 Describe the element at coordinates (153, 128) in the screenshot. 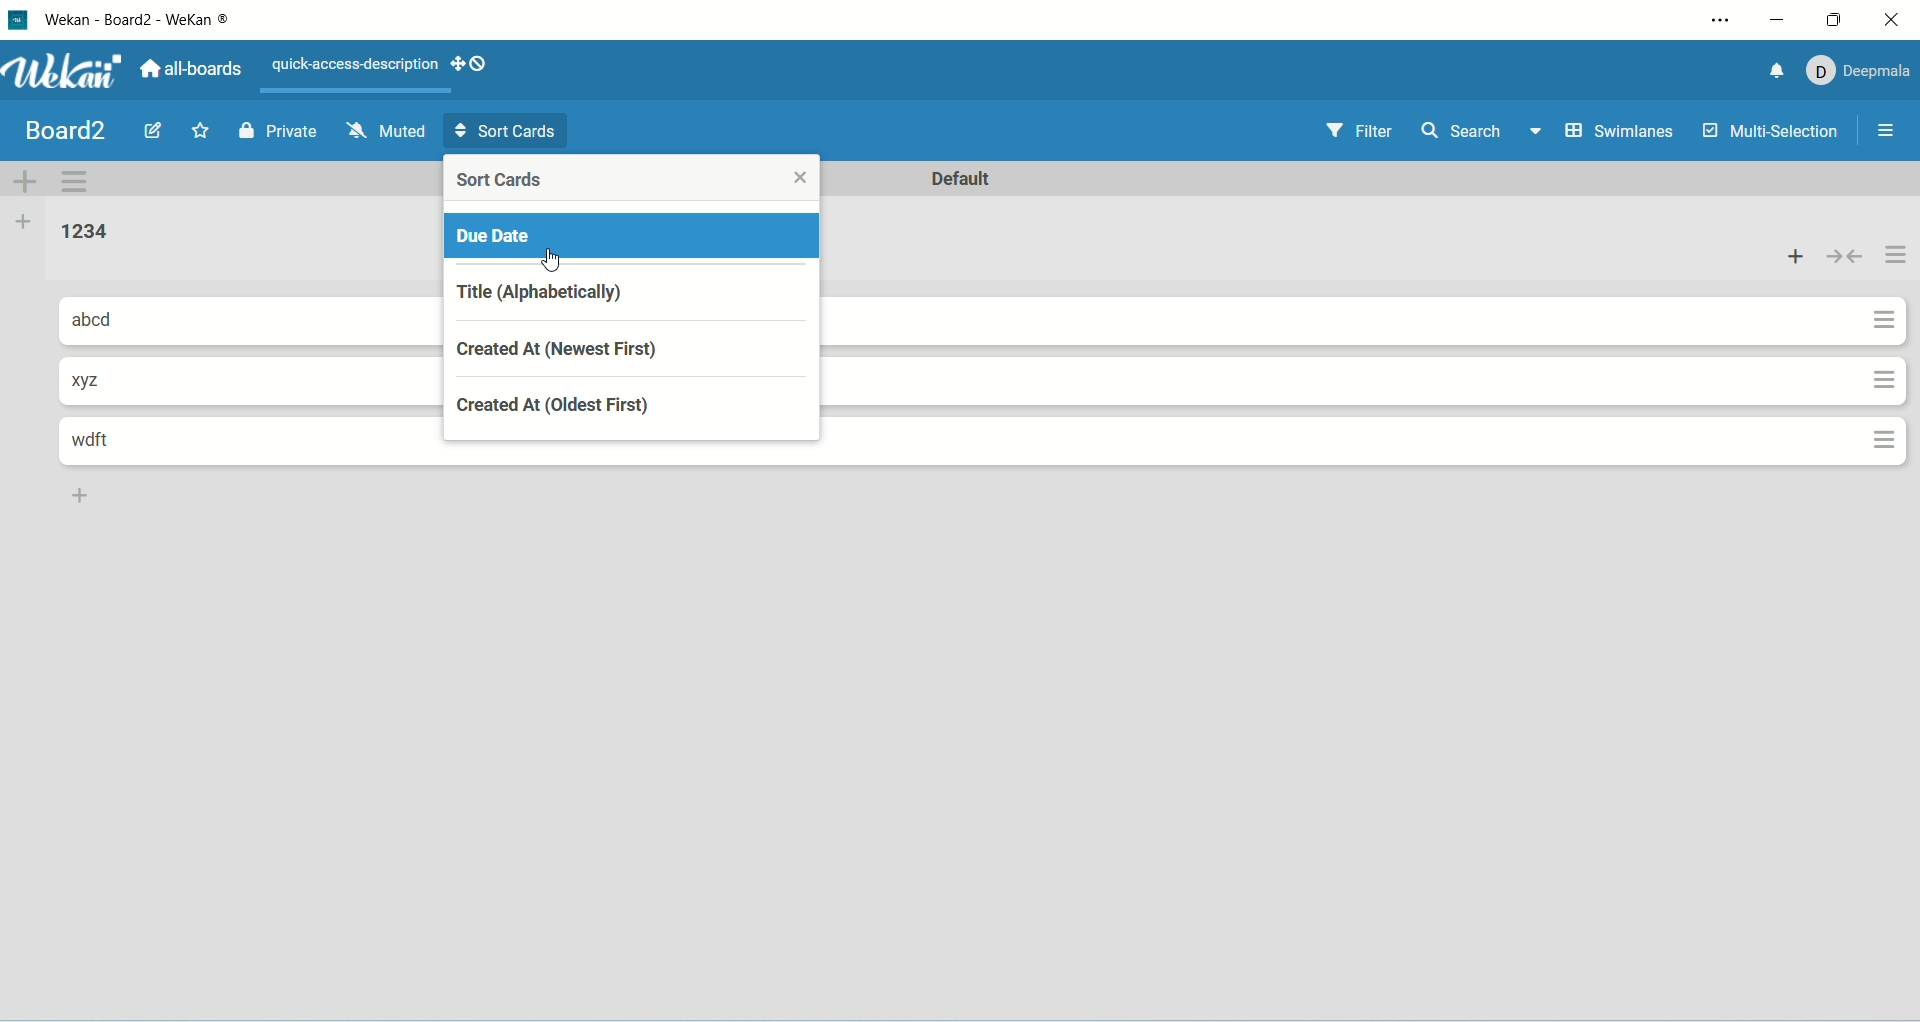

I see `edit` at that location.